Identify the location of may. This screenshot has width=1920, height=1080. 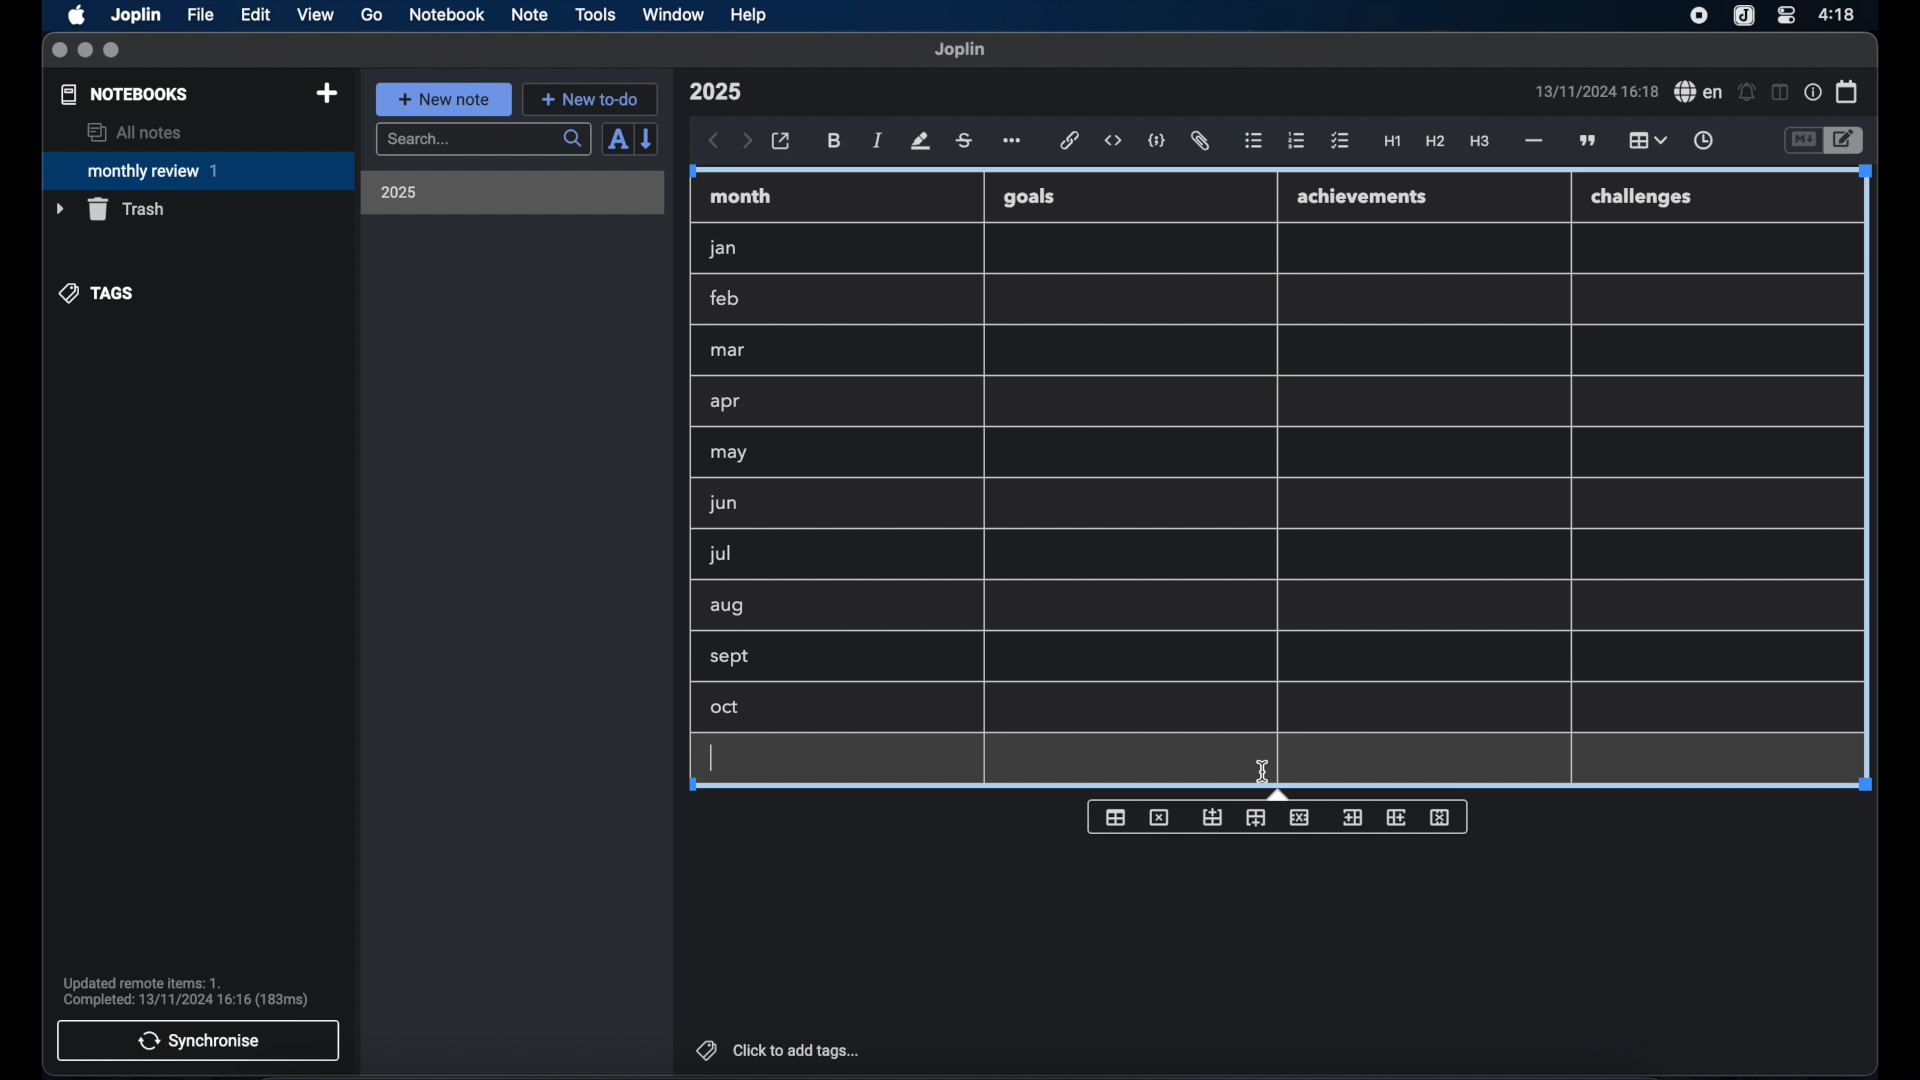
(728, 453).